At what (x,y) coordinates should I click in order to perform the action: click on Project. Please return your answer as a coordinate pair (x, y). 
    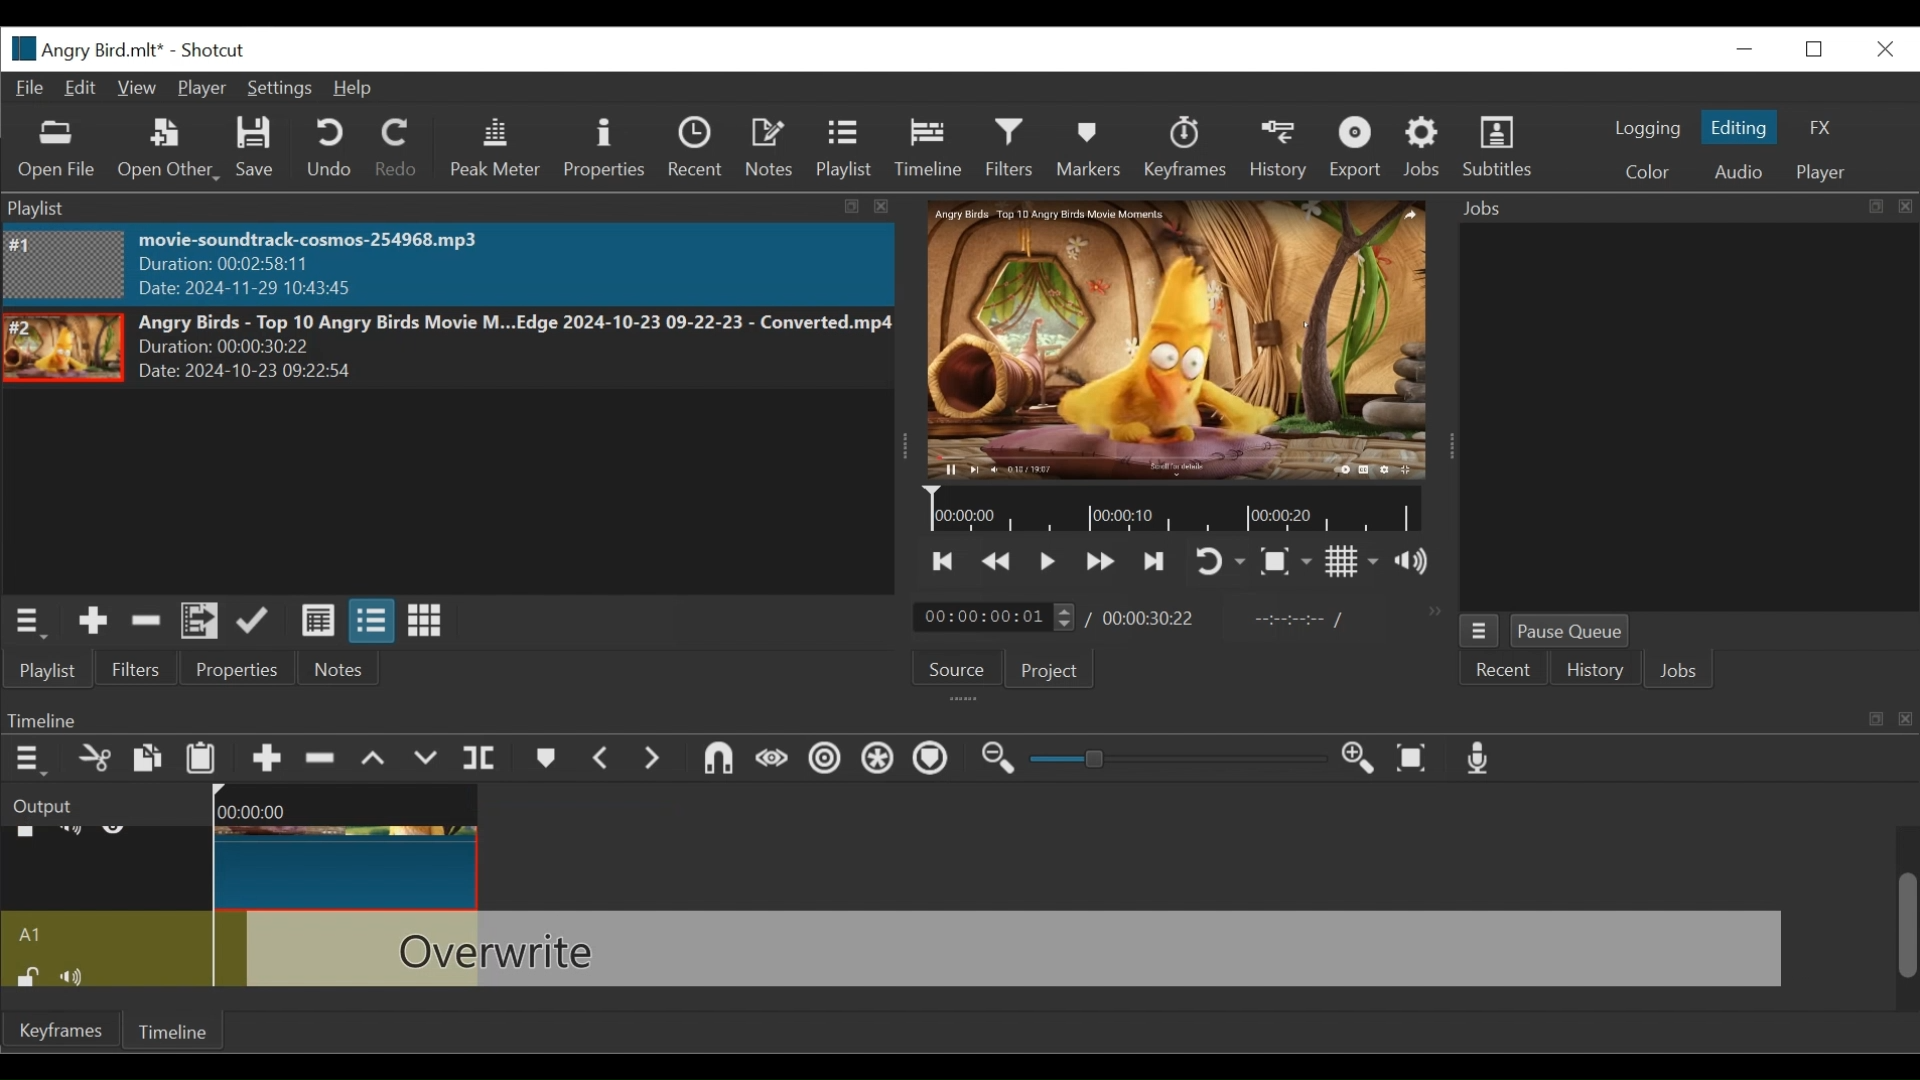
    Looking at the image, I should click on (1047, 670).